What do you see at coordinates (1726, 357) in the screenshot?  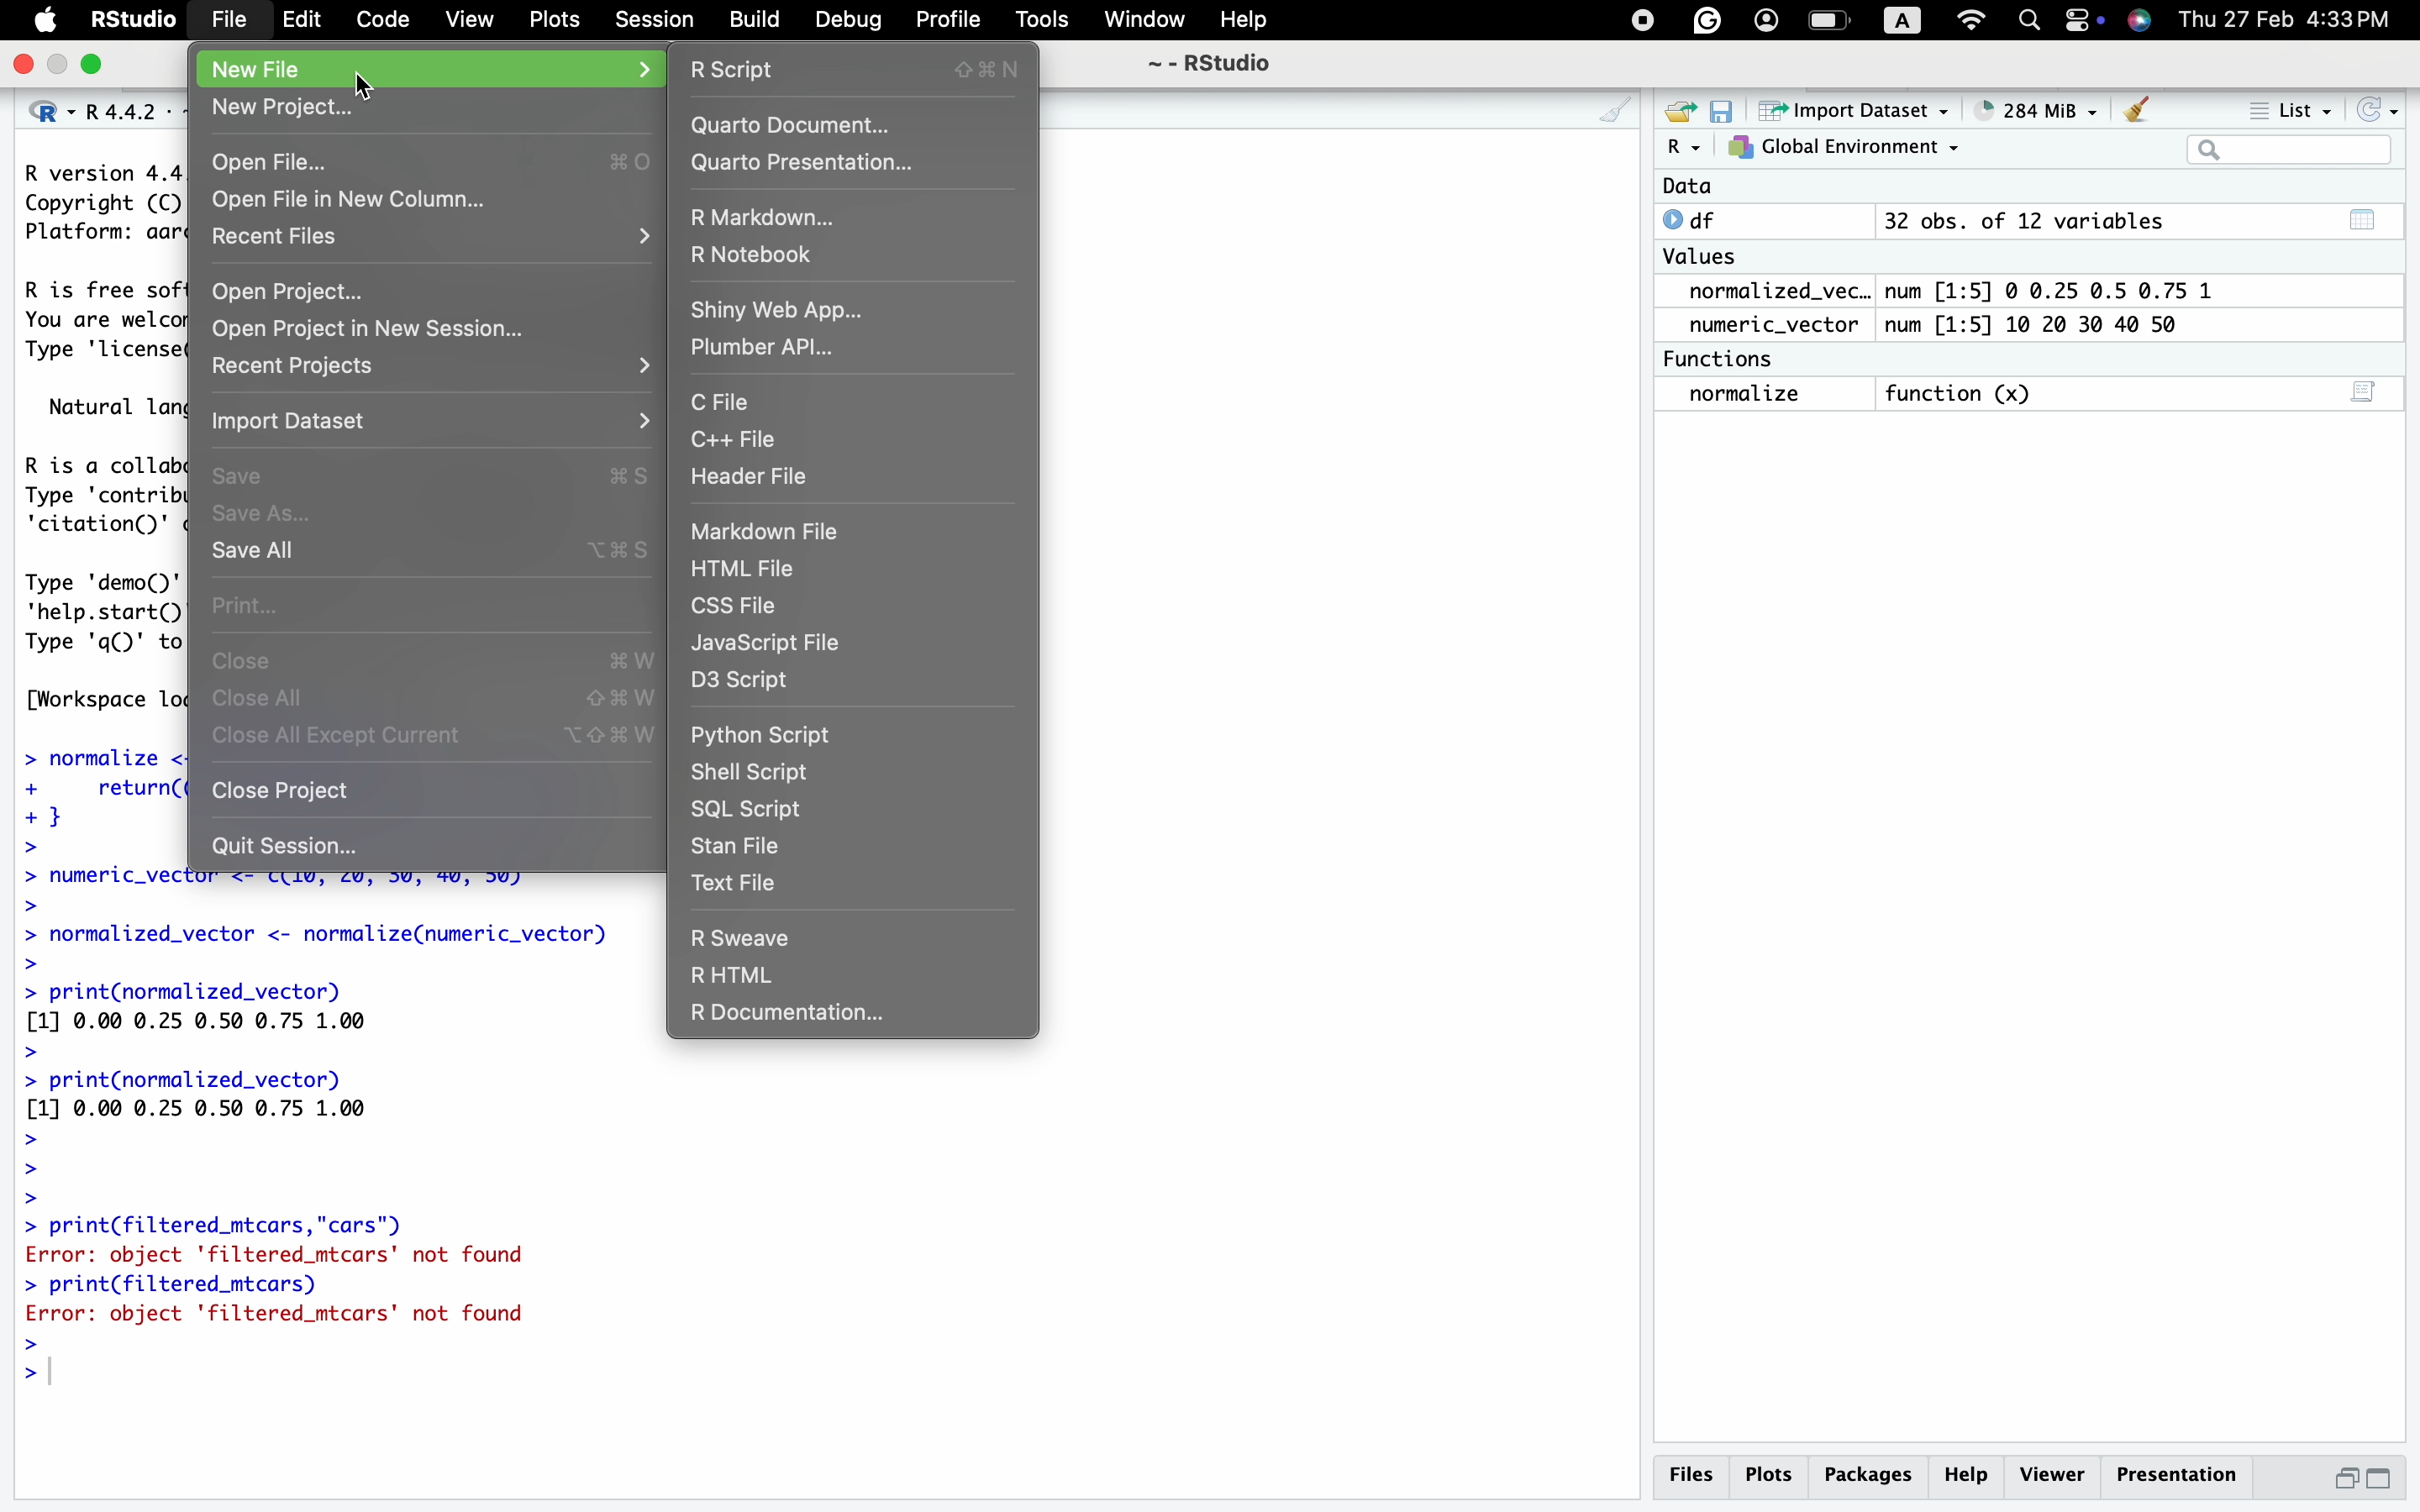 I see `Functions` at bounding box center [1726, 357].